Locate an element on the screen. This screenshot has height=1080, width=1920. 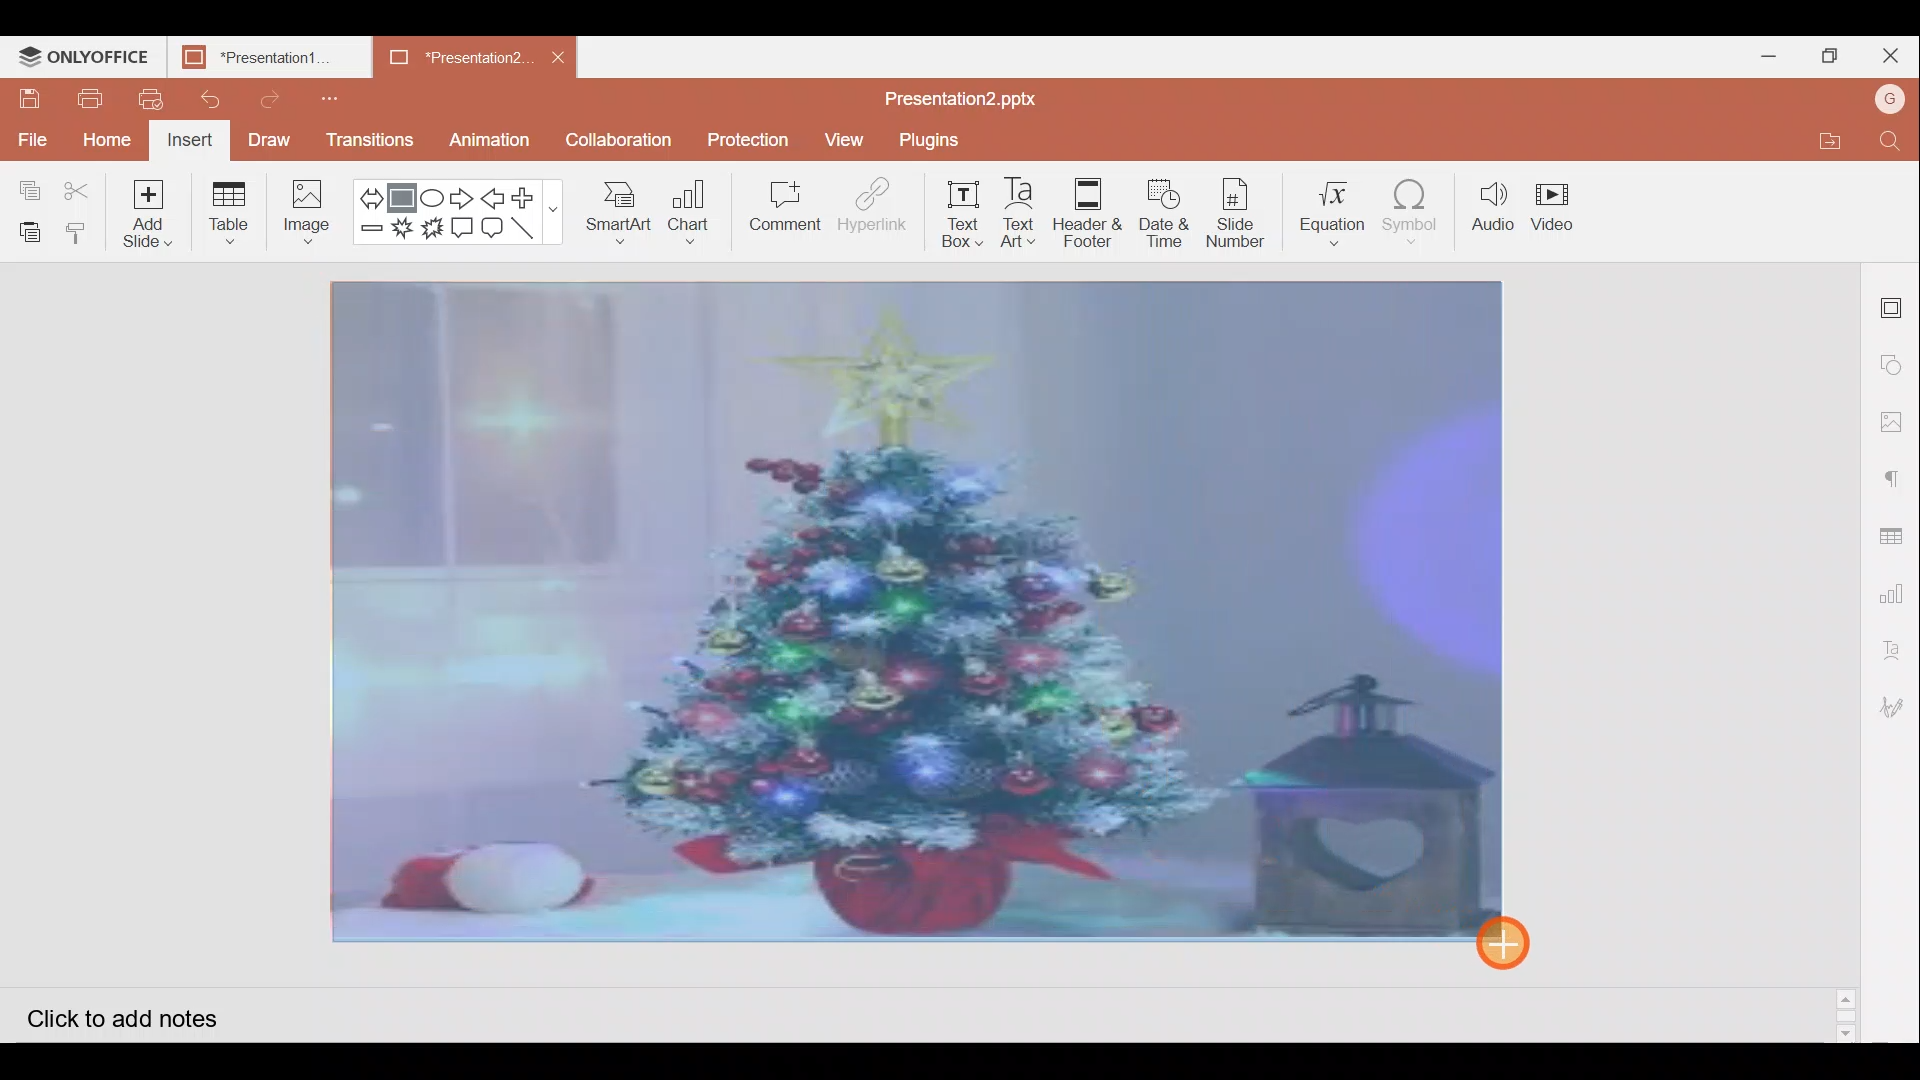
Copy style is located at coordinates (80, 232).